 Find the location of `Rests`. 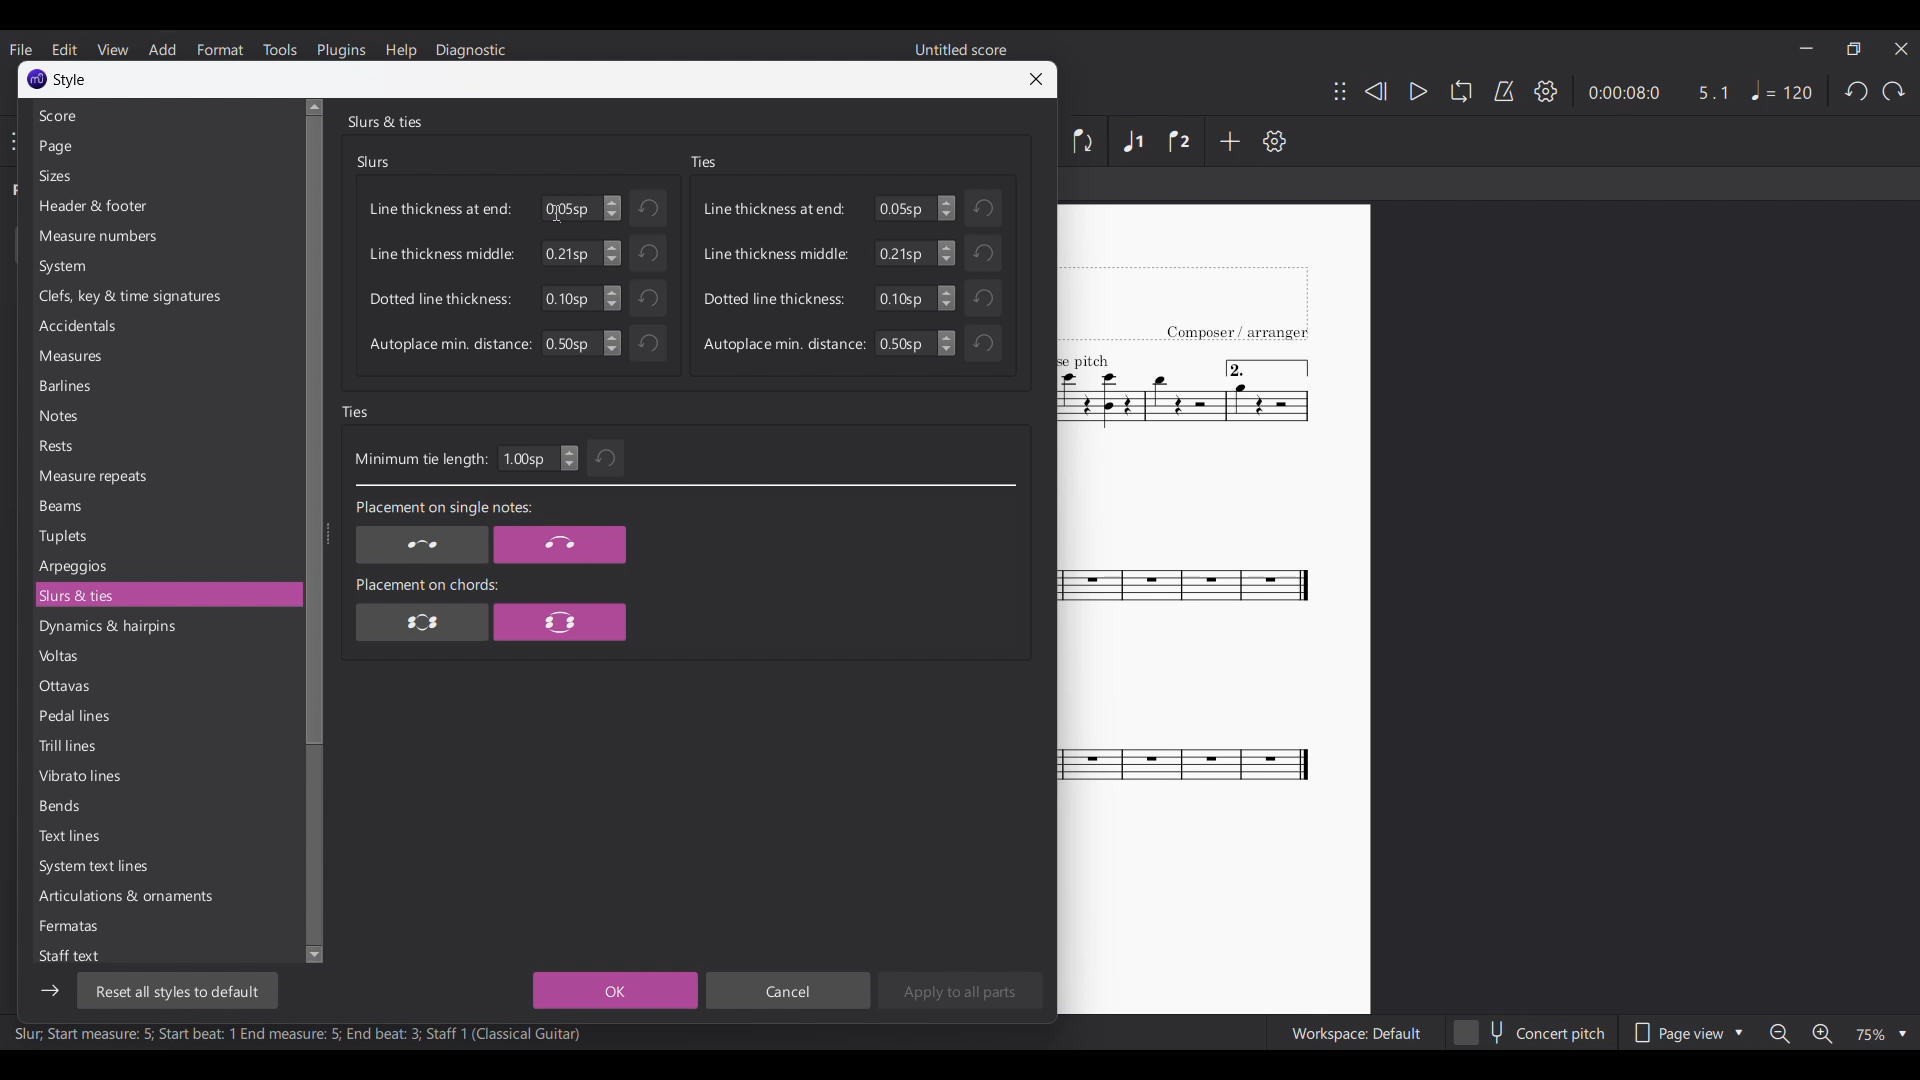

Rests is located at coordinates (165, 445).